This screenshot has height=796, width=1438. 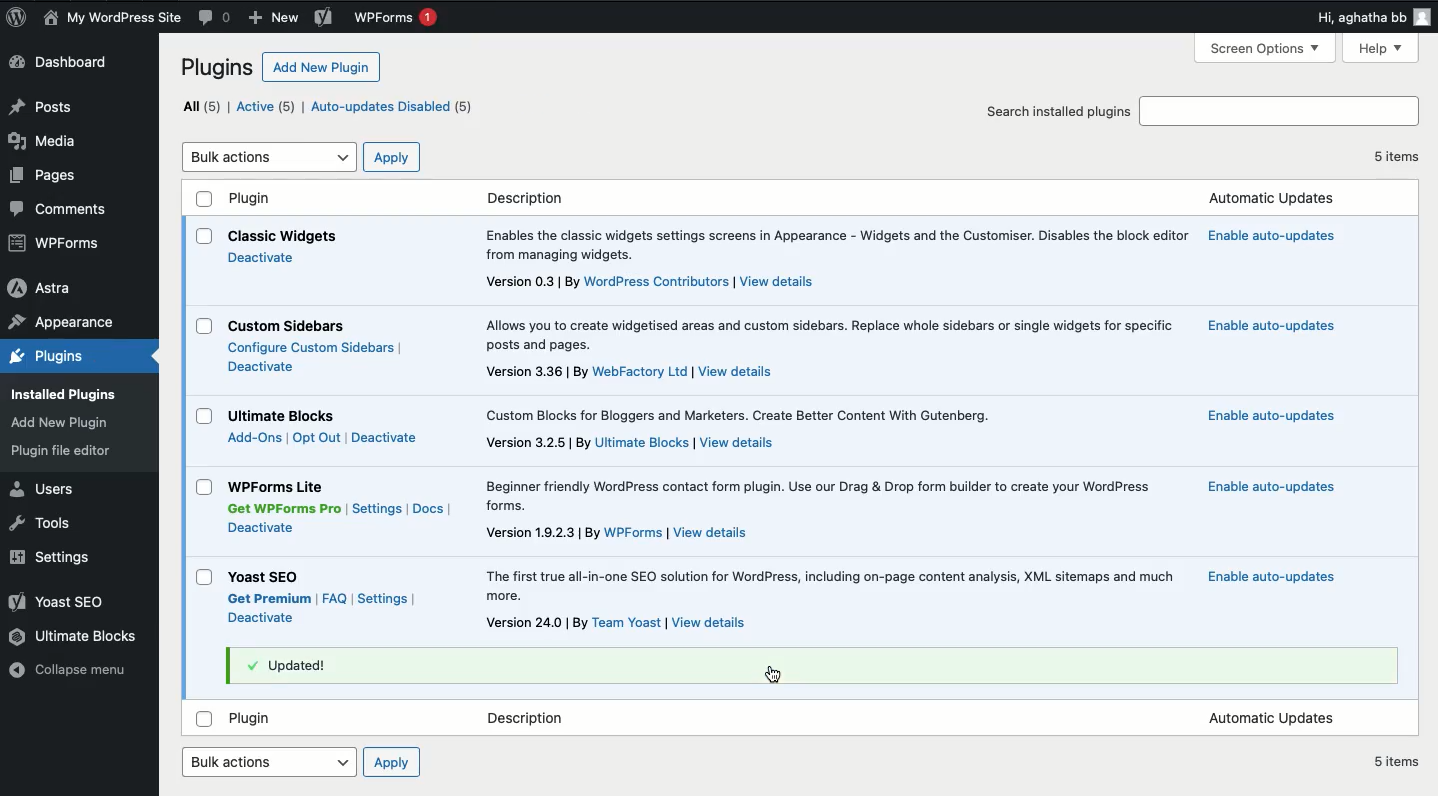 I want to click on Plugins, so click(x=69, y=394).